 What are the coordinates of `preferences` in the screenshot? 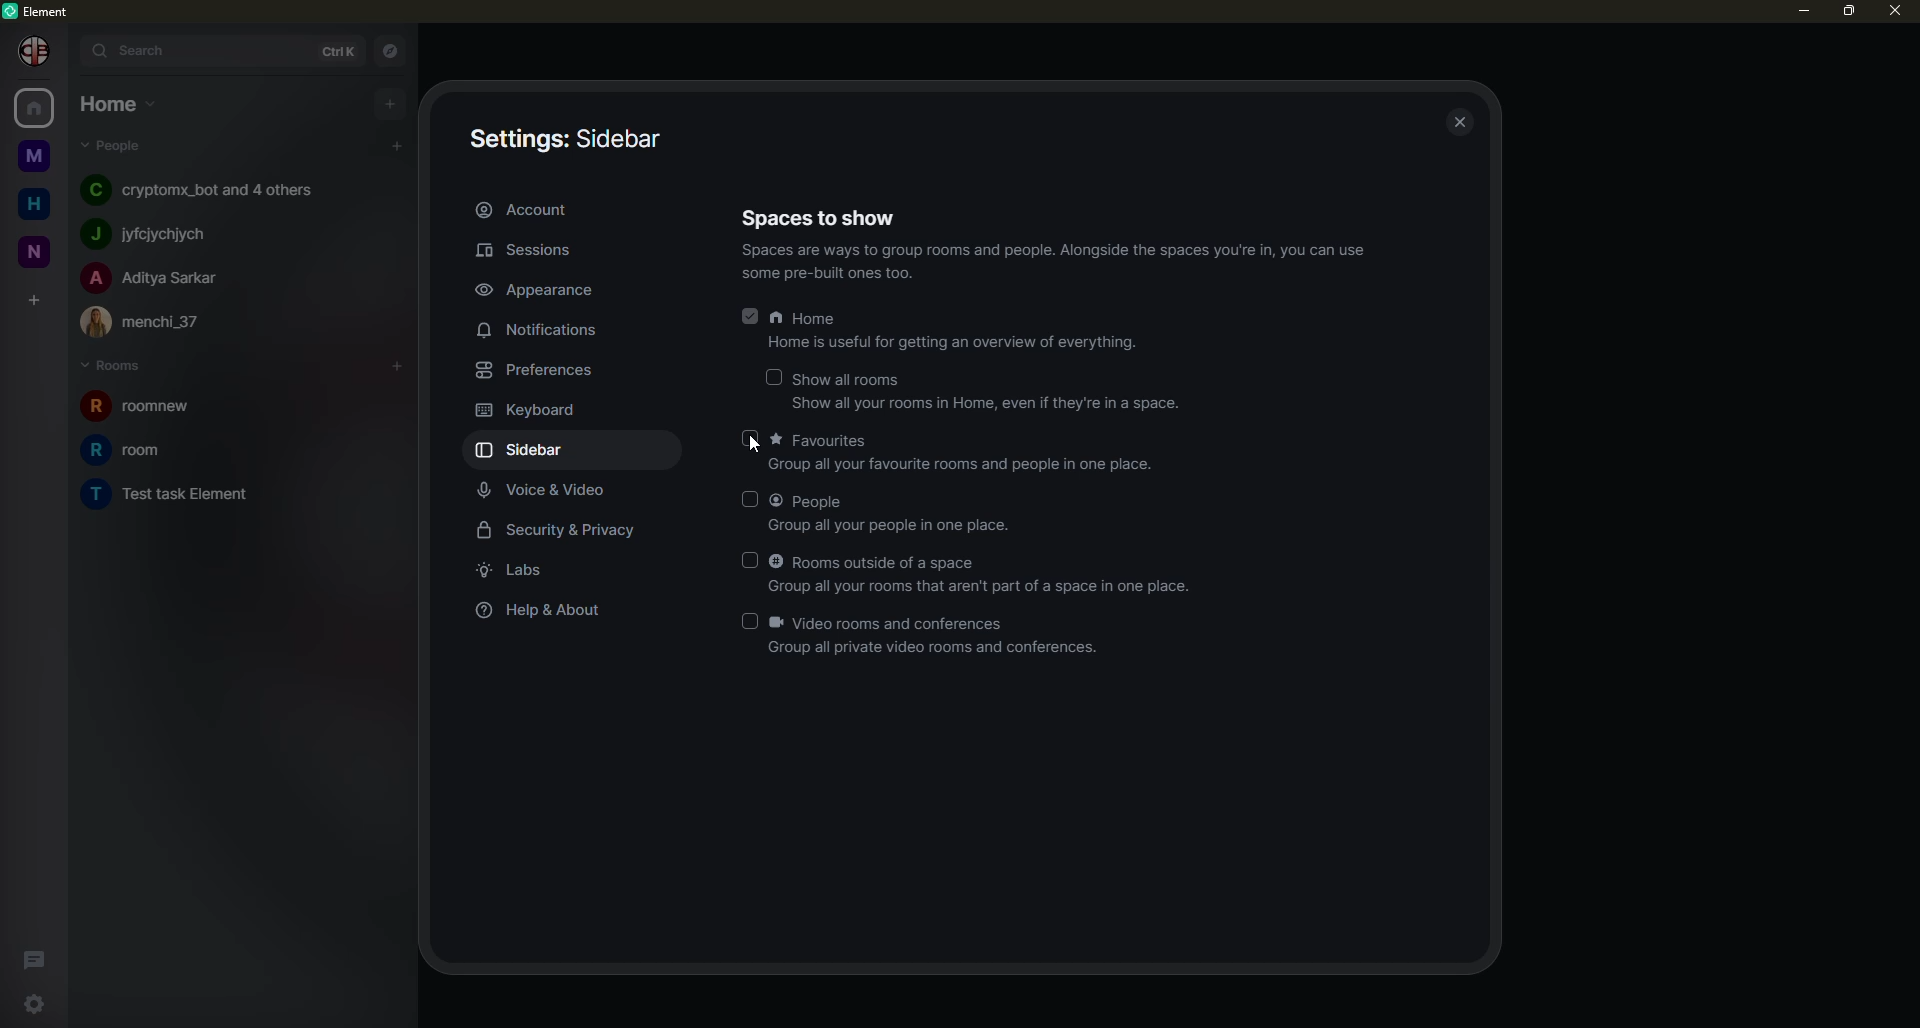 It's located at (535, 370).